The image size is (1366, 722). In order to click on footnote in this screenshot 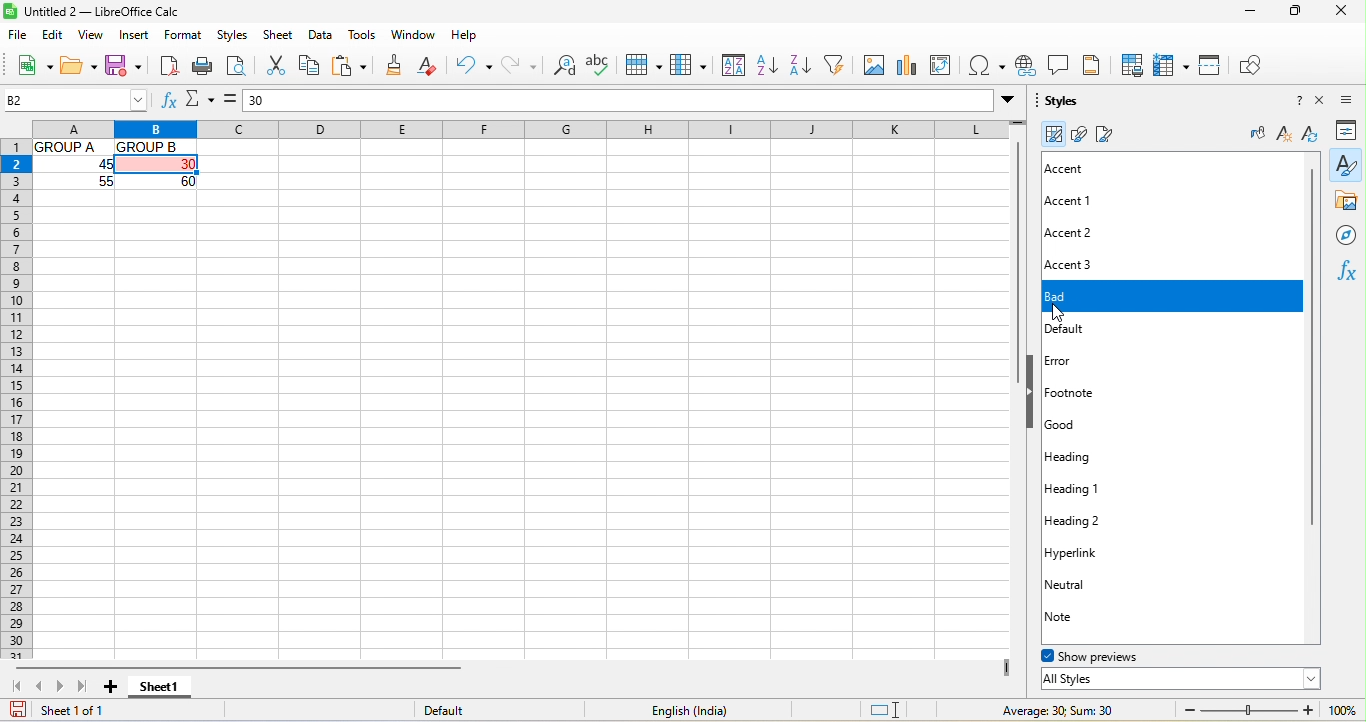, I will do `click(1102, 395)`.